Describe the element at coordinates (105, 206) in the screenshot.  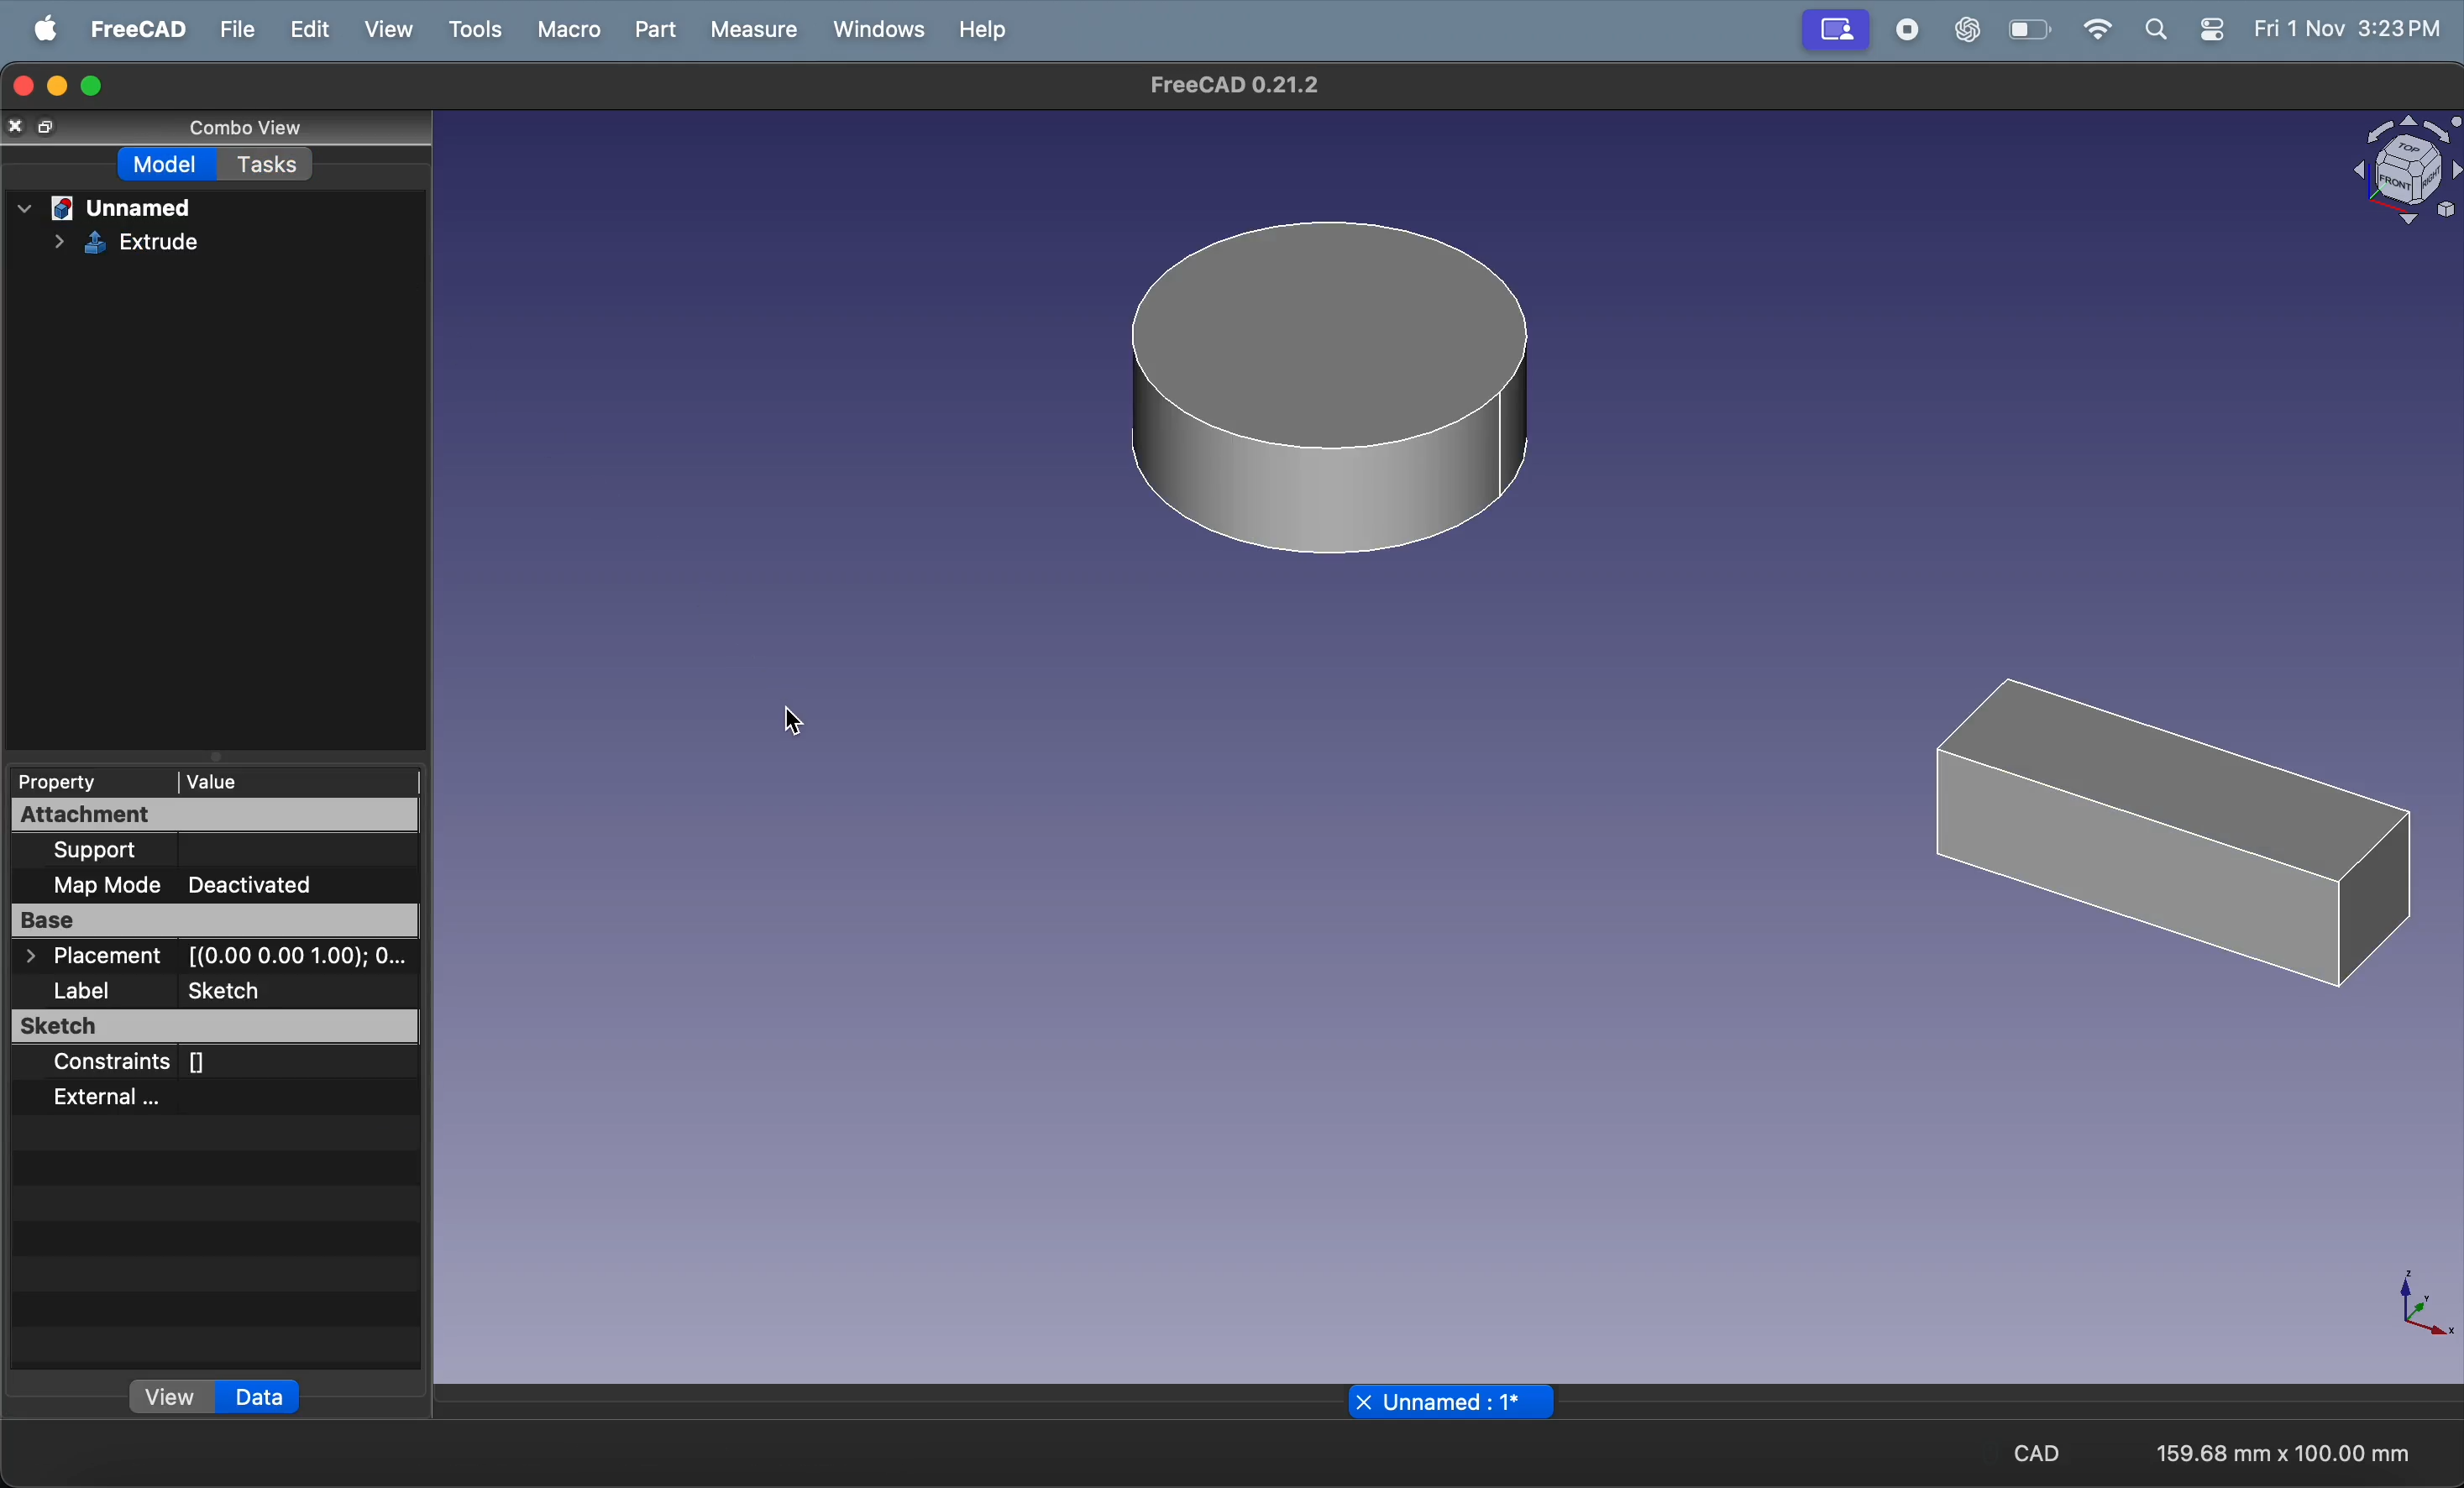
I see `Unnamed` at that location.